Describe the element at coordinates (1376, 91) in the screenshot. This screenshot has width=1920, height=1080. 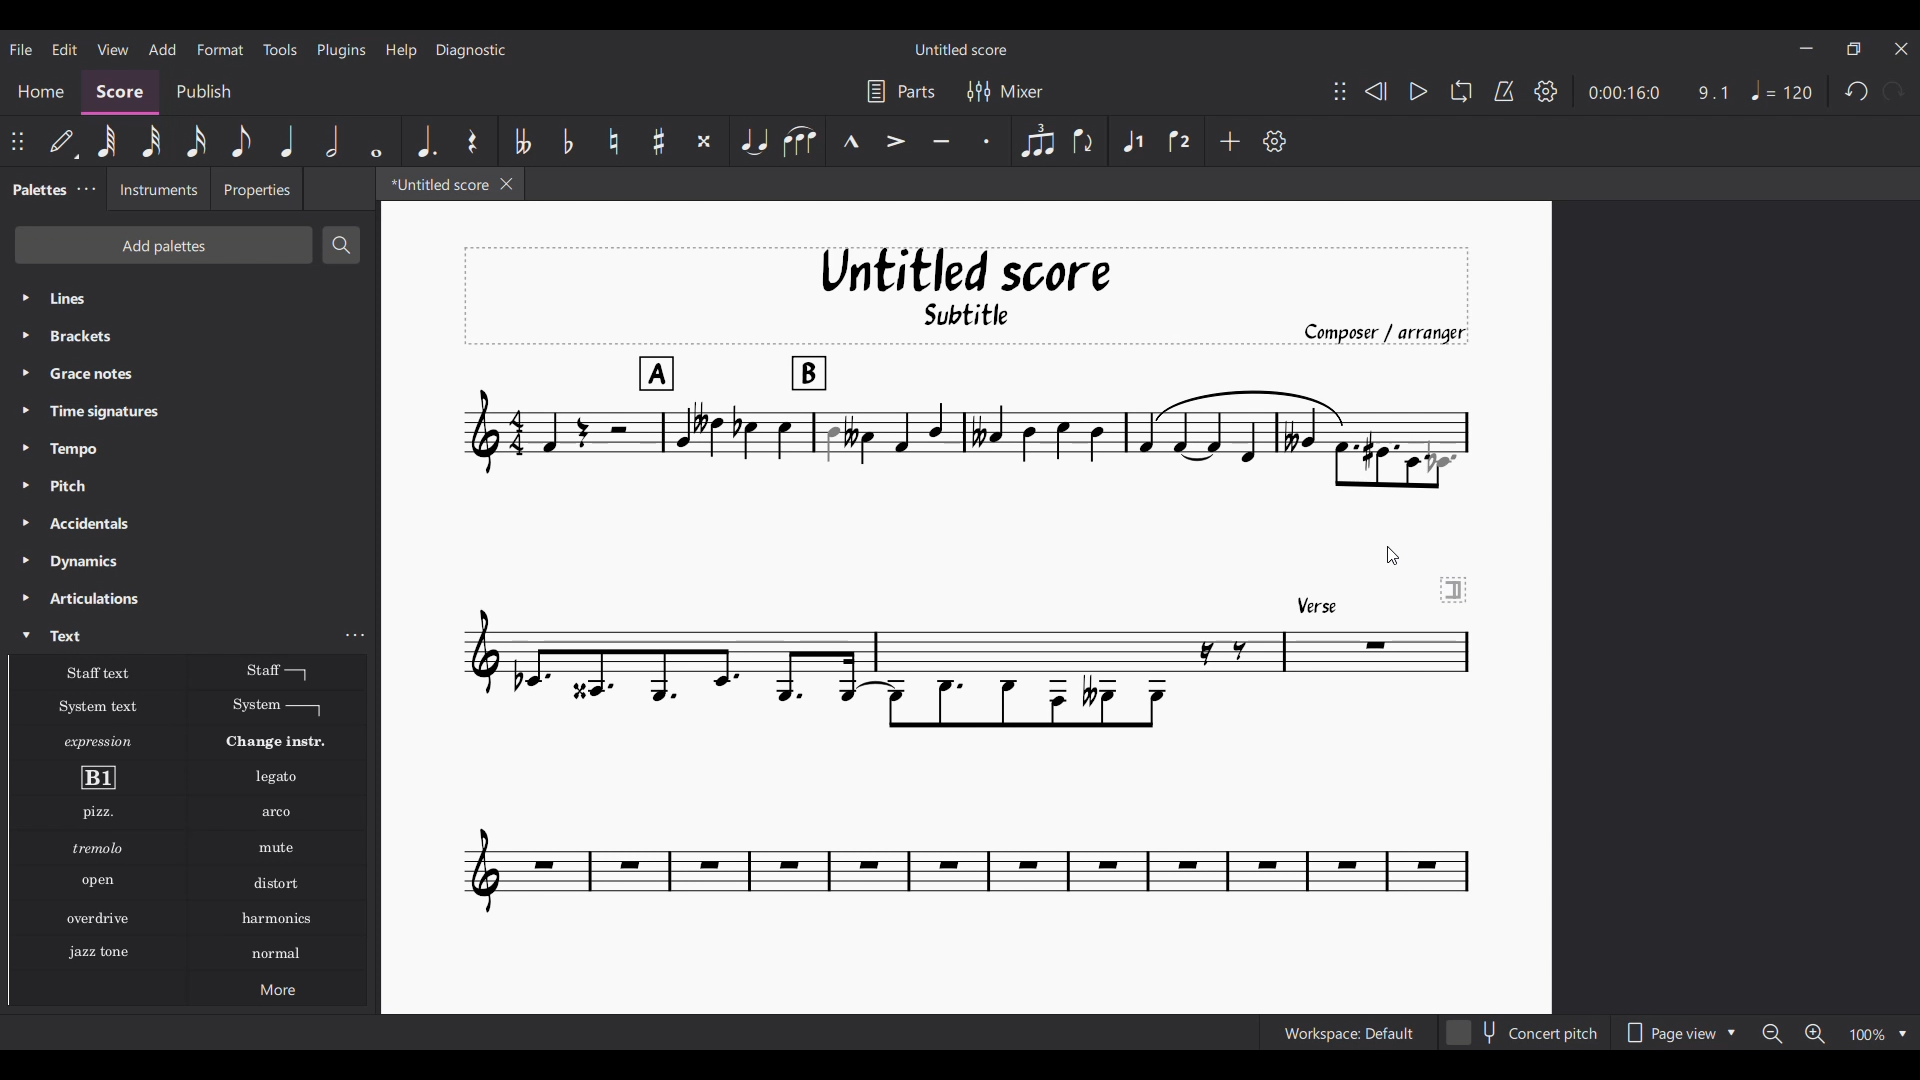
I see `Rewind` at that location.